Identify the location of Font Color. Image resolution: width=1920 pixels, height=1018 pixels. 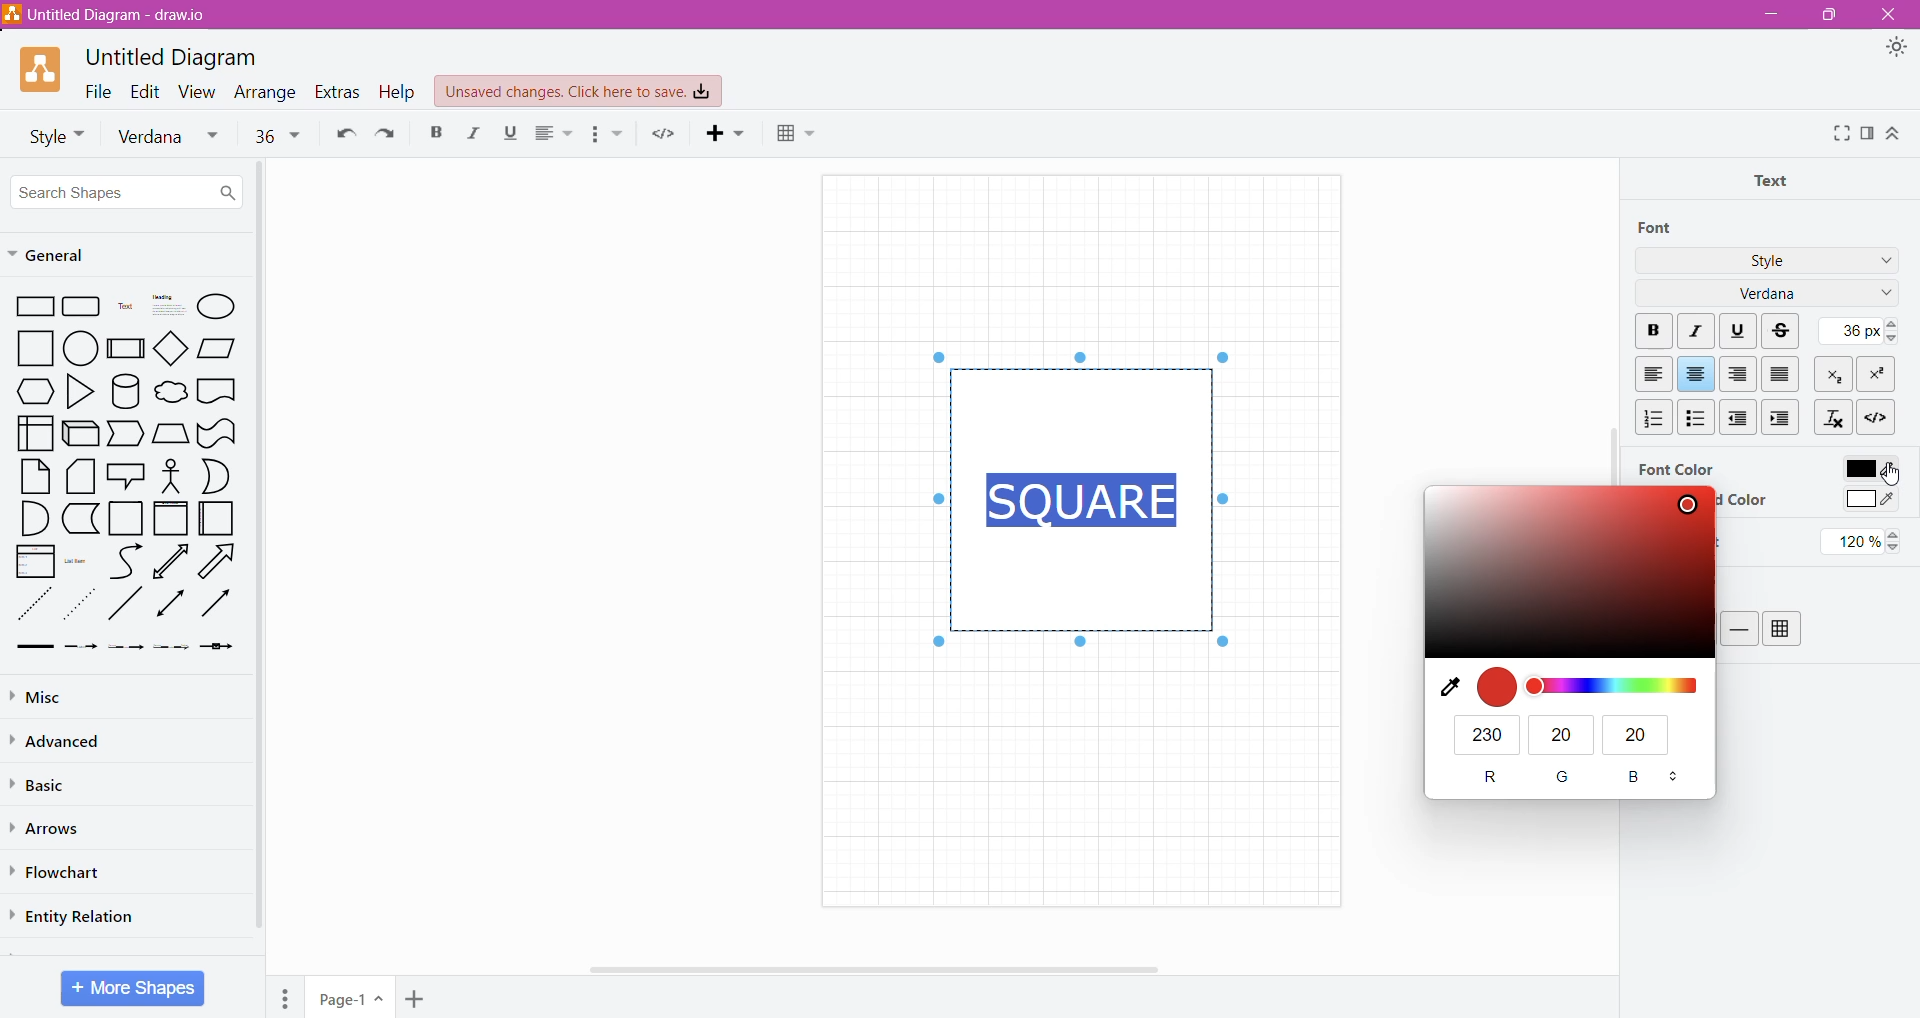
(1675, 468).